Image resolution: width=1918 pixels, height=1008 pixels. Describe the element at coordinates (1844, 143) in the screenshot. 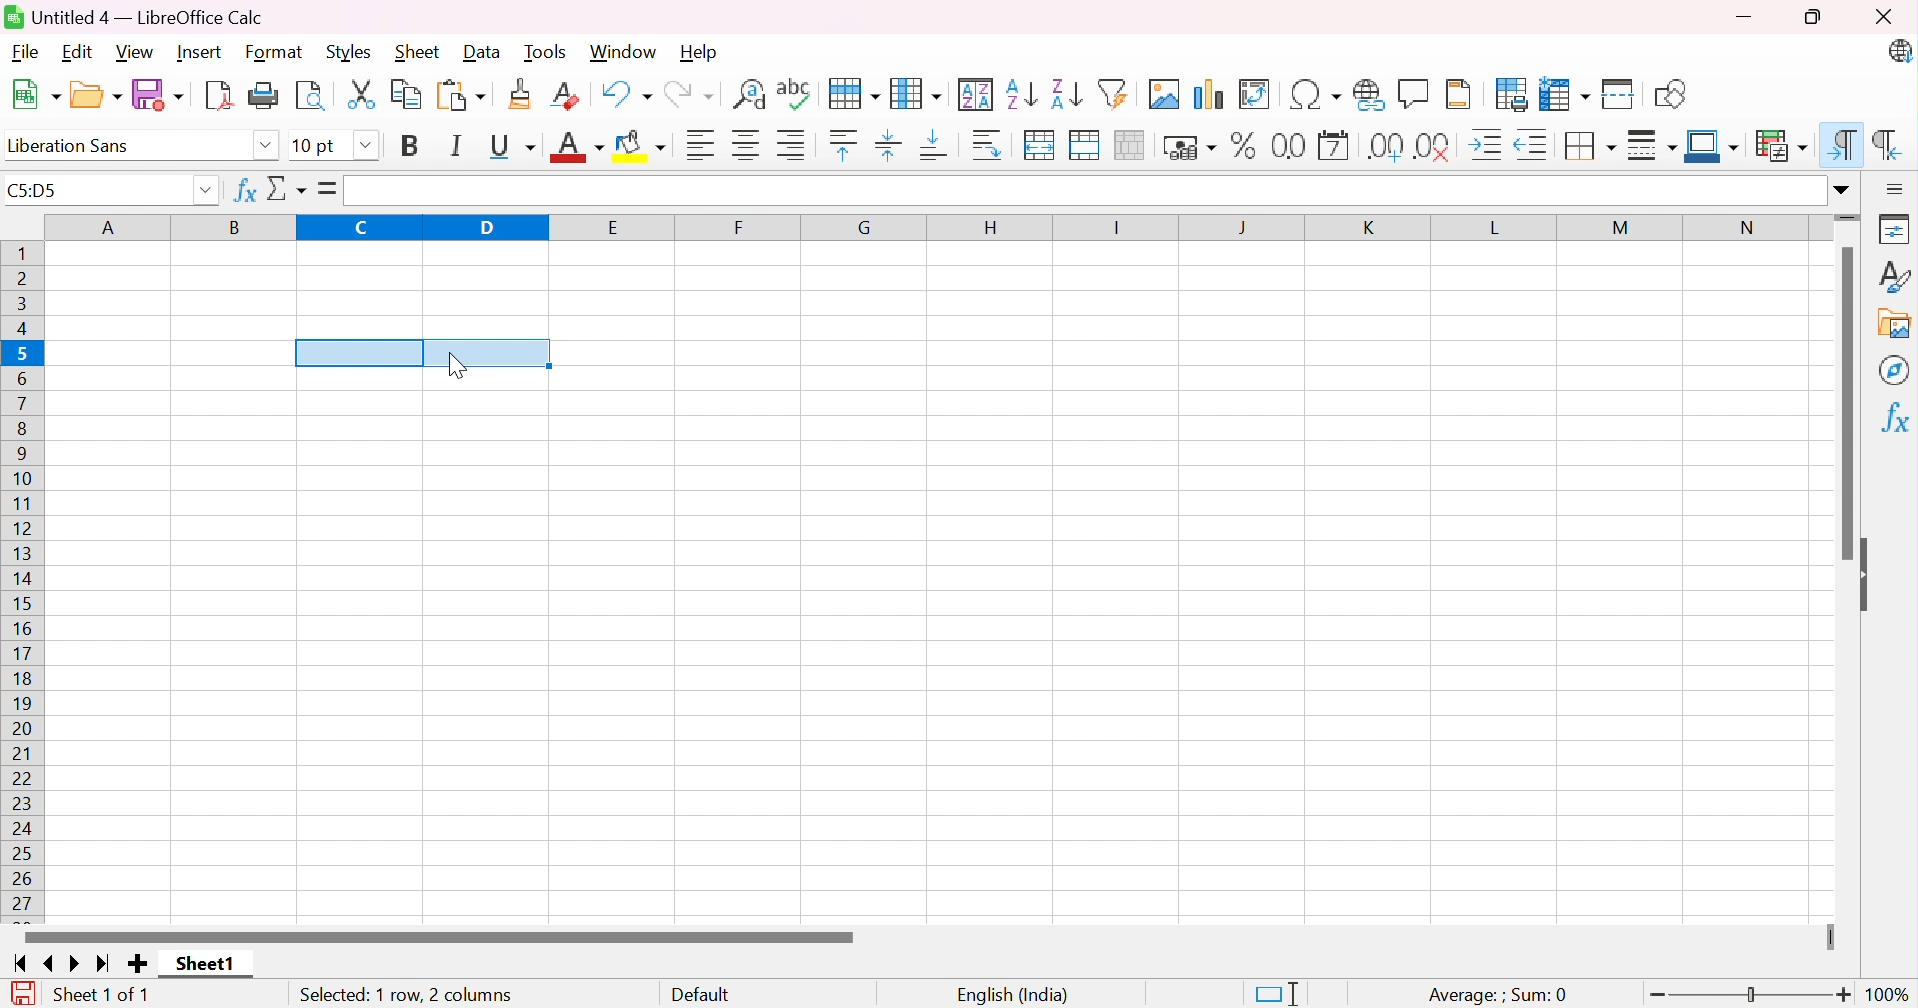

I see `Left-To-Right` at that location.